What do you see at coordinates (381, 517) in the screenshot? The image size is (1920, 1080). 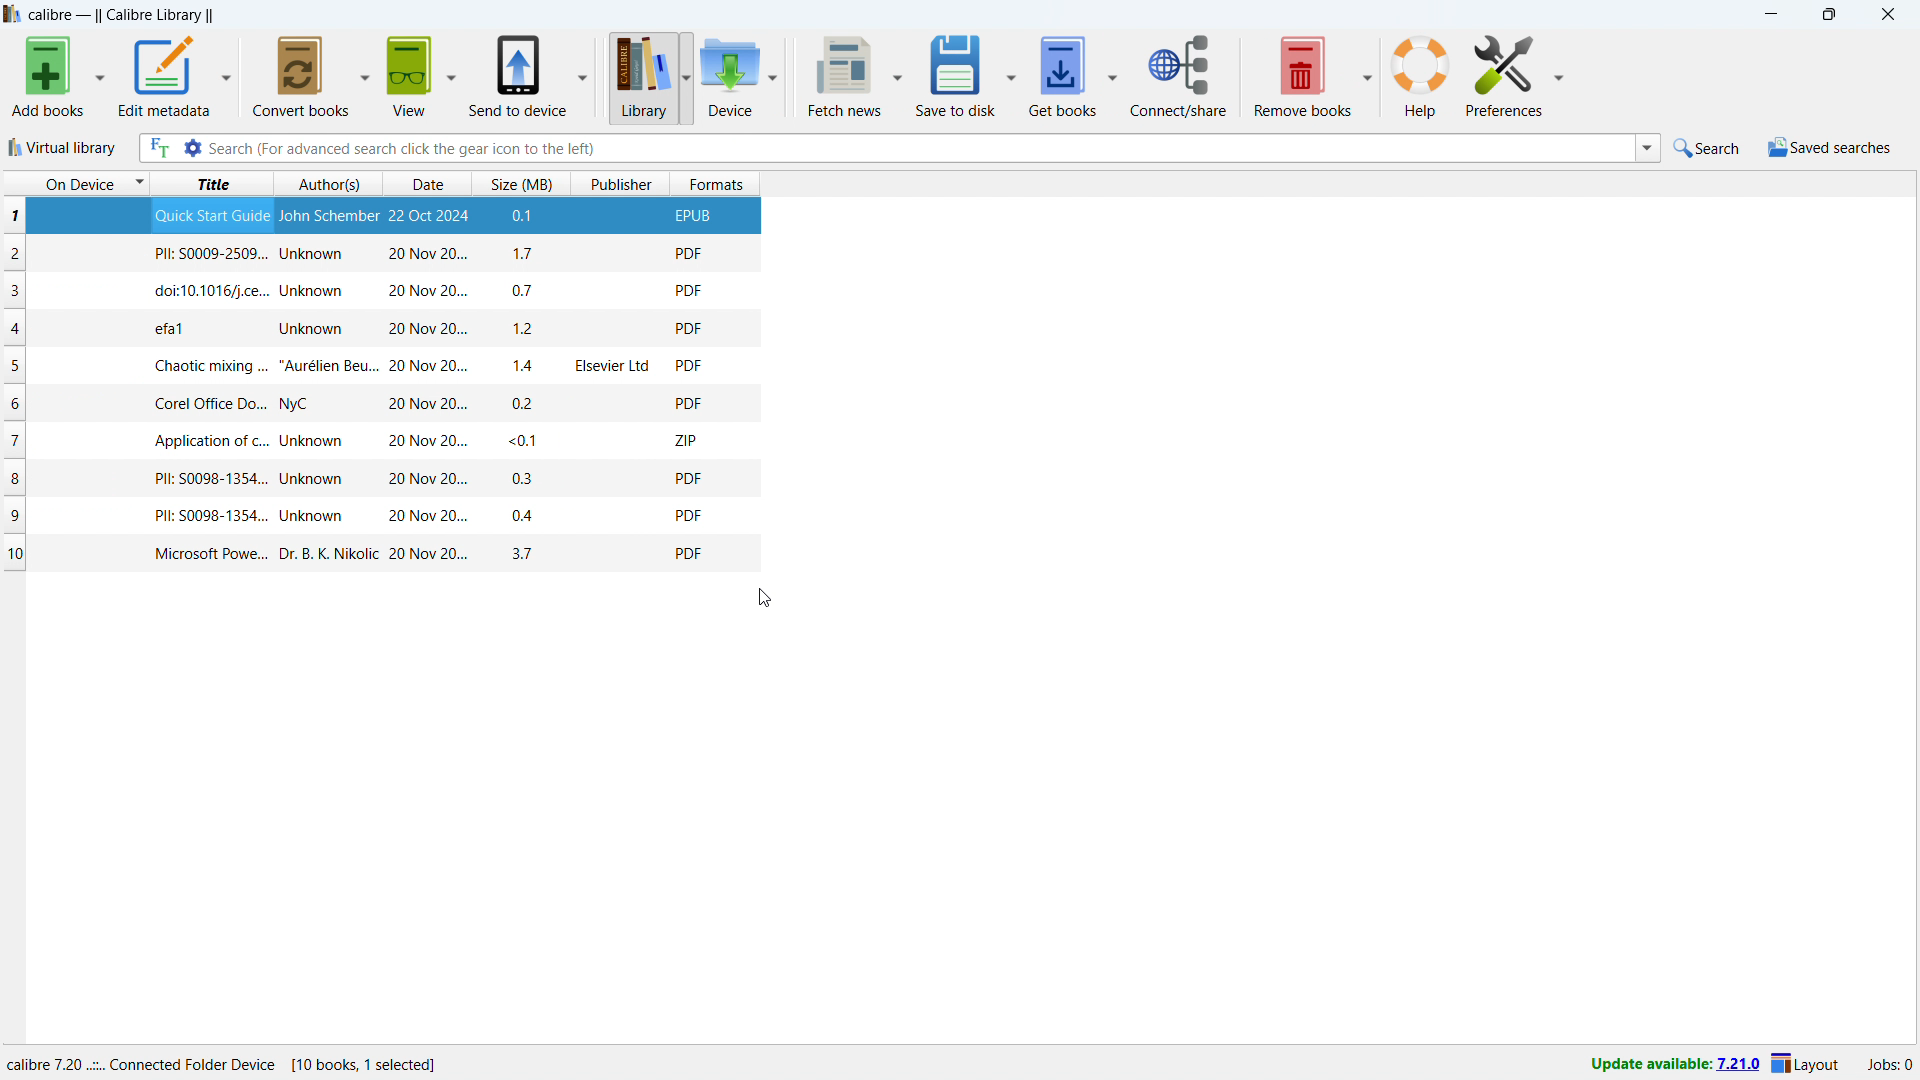 I see `one book entry` at bounding box center [381, 517].